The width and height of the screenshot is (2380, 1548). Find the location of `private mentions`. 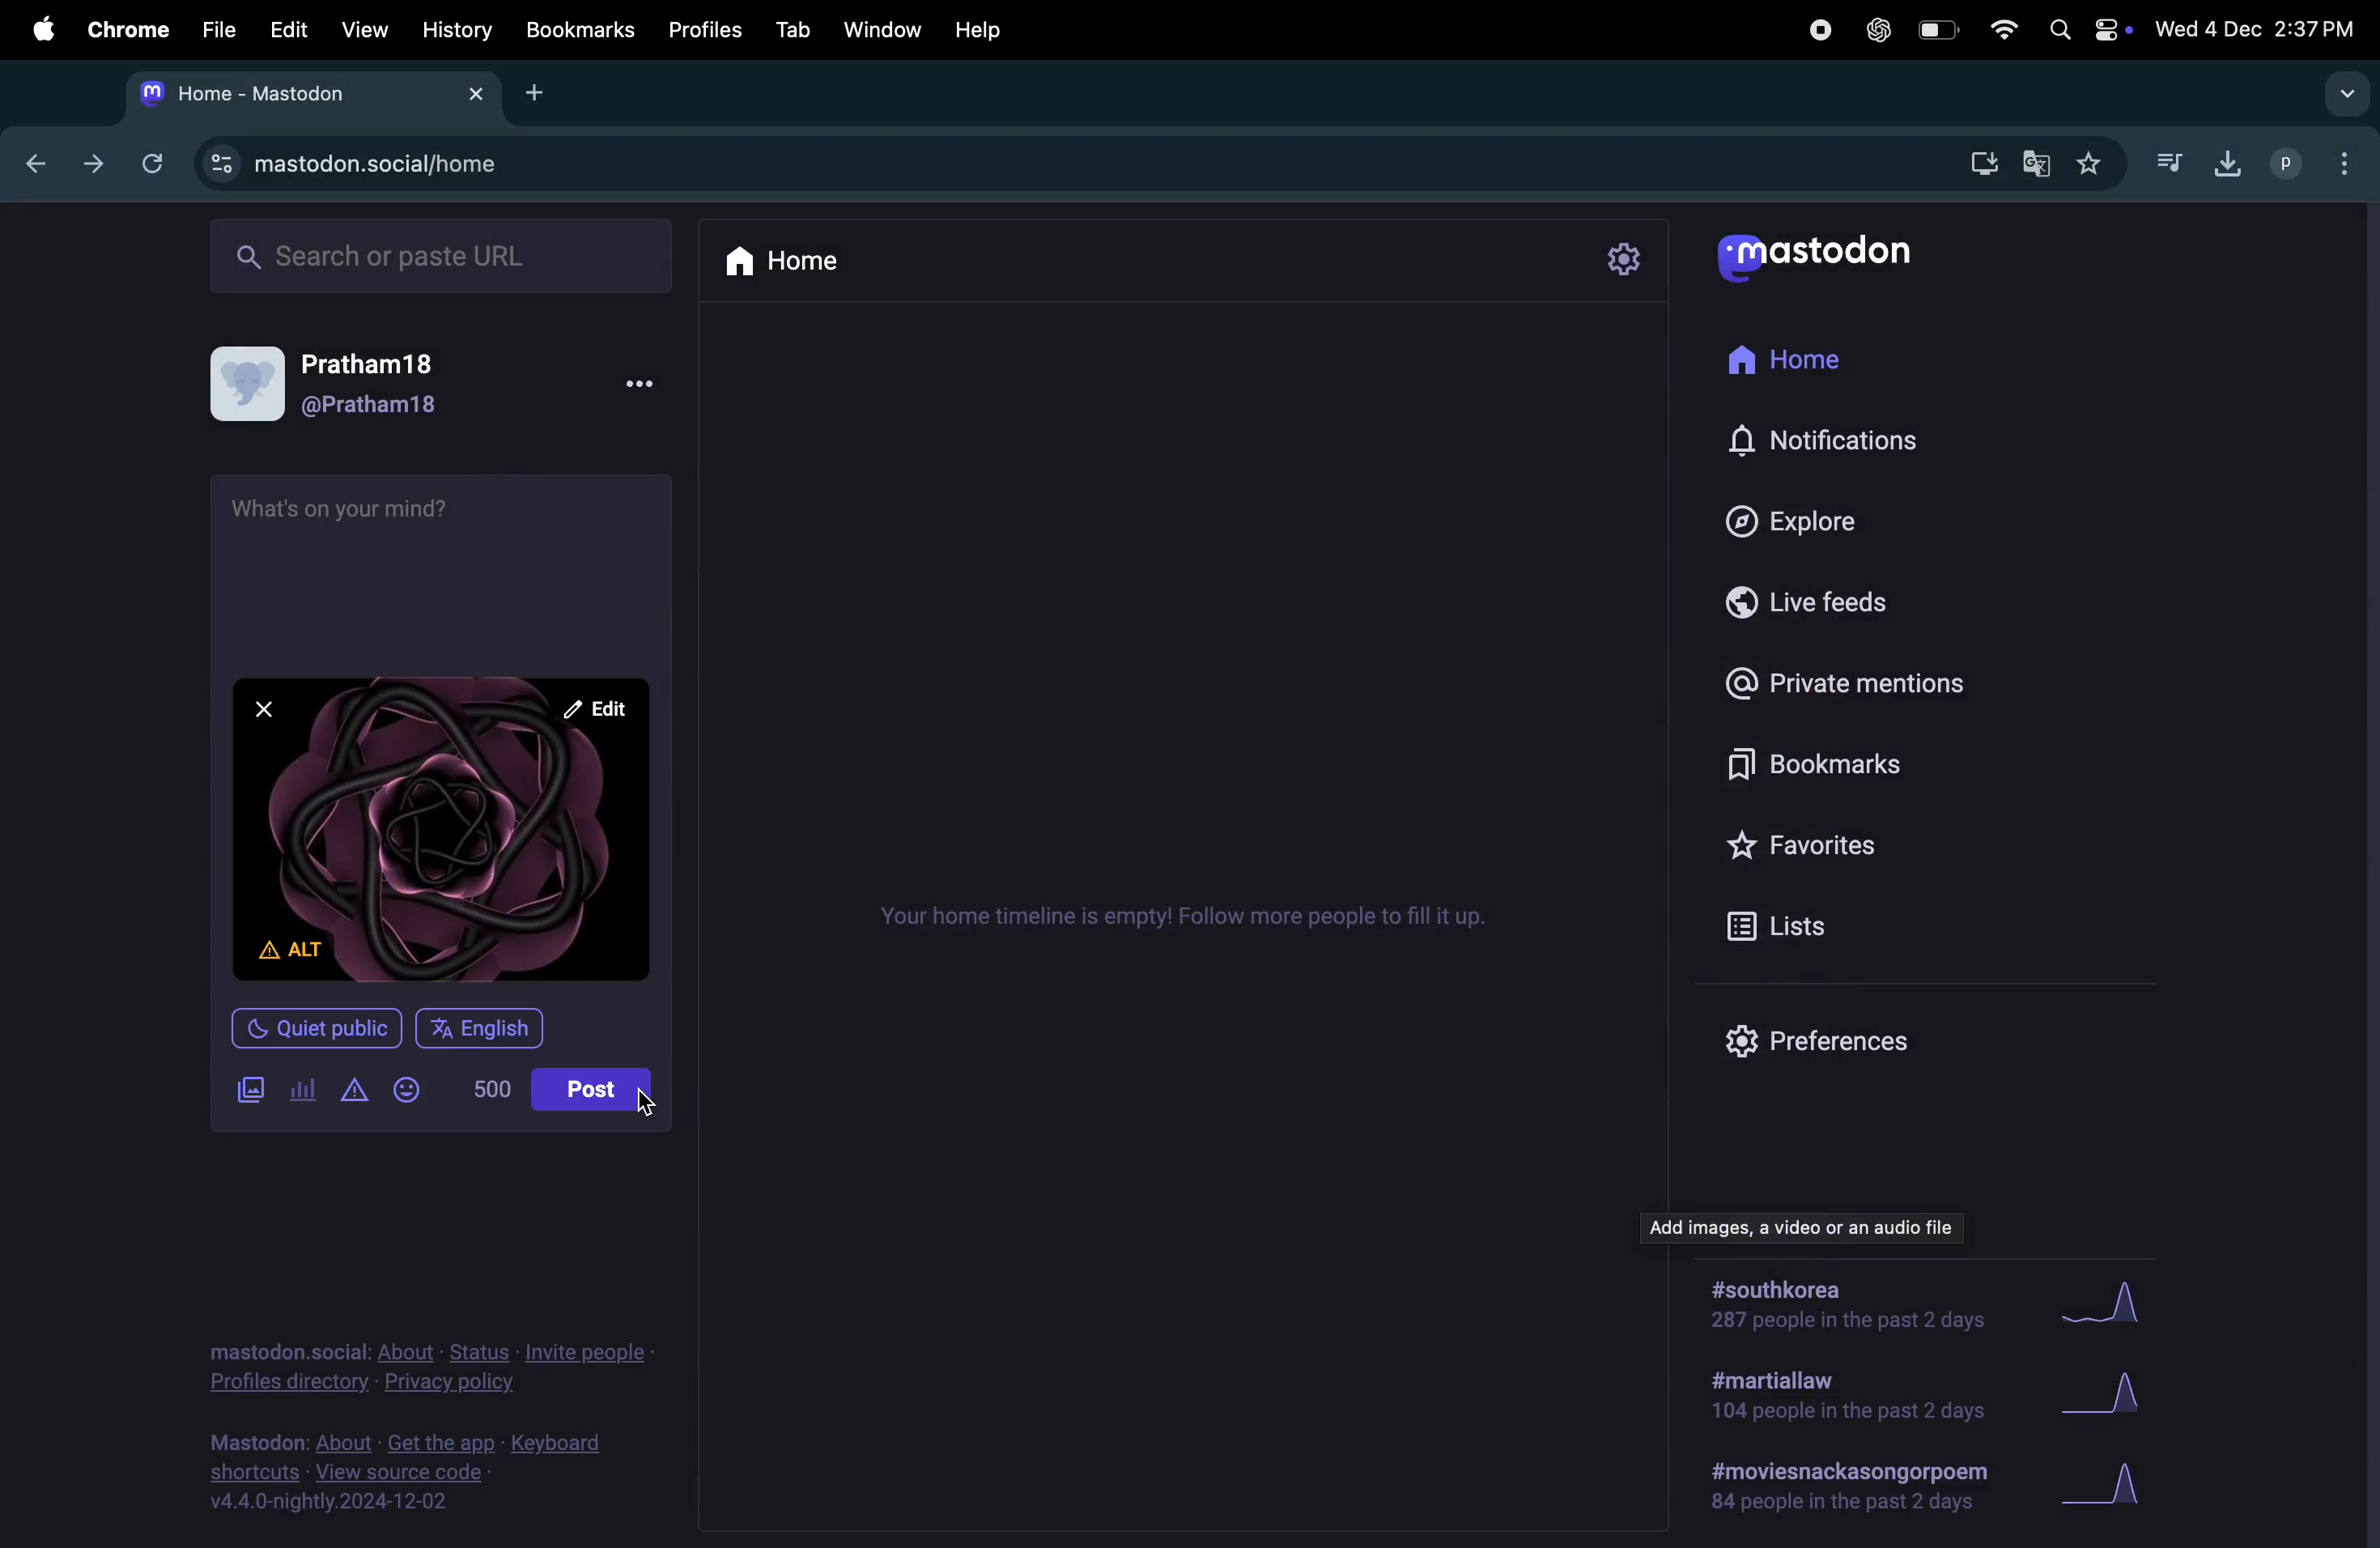

private mentions is located at coordinates (1852, 682).